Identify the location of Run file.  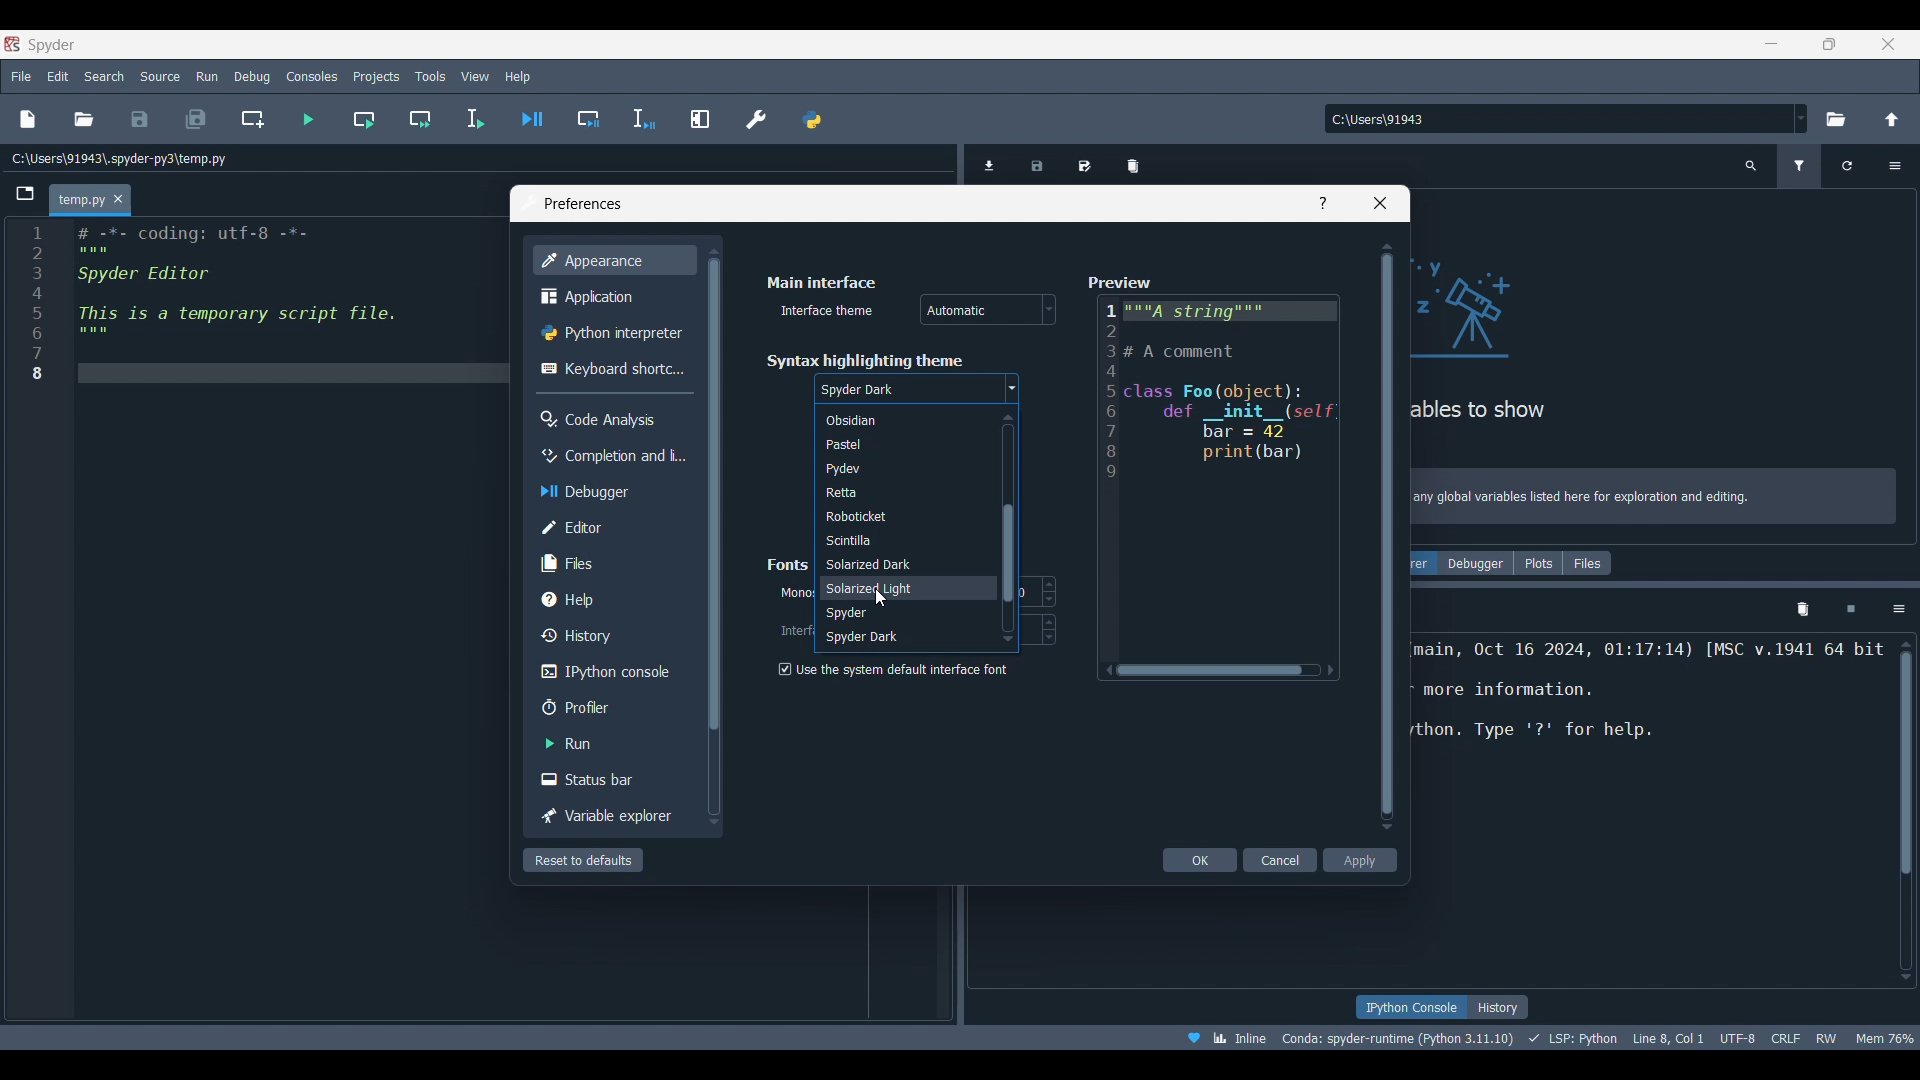
(309, 119).